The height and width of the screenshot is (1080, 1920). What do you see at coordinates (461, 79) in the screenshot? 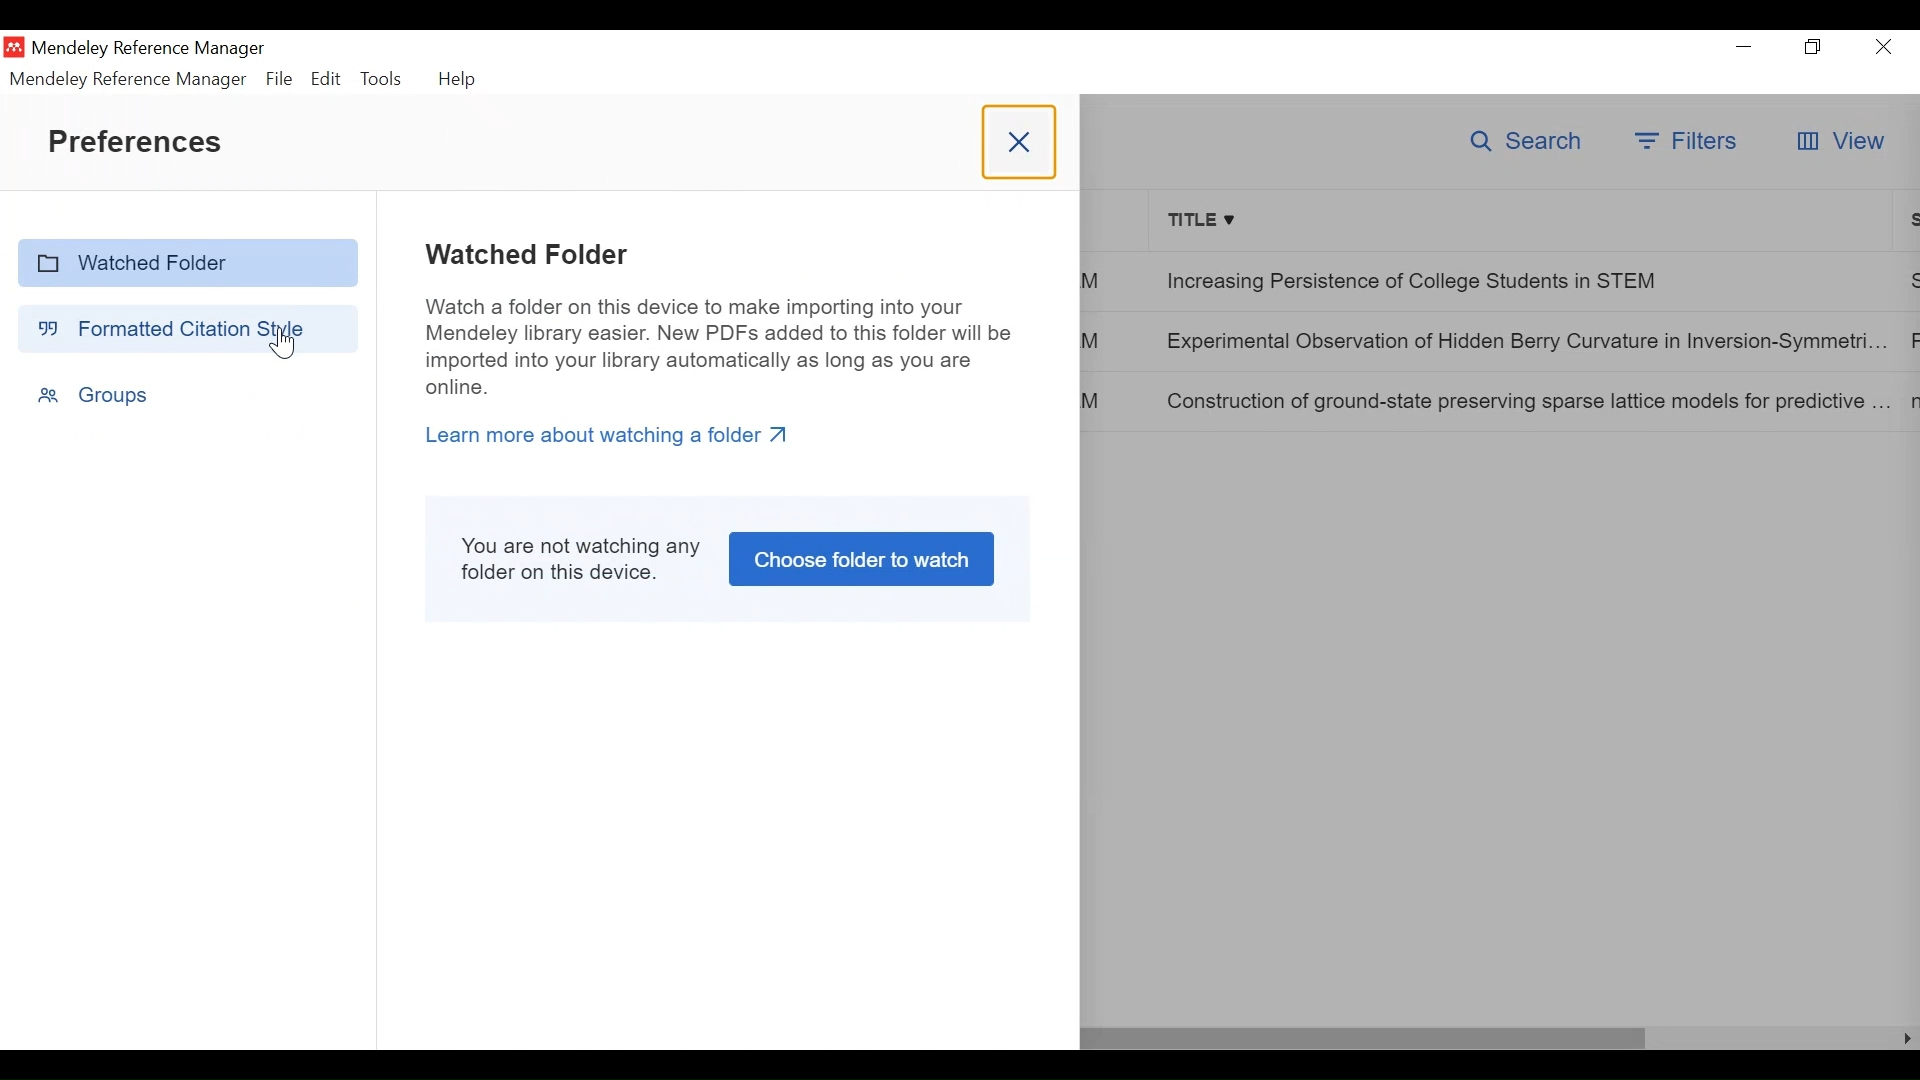
I see `Help` at bounding box center [461, 79].